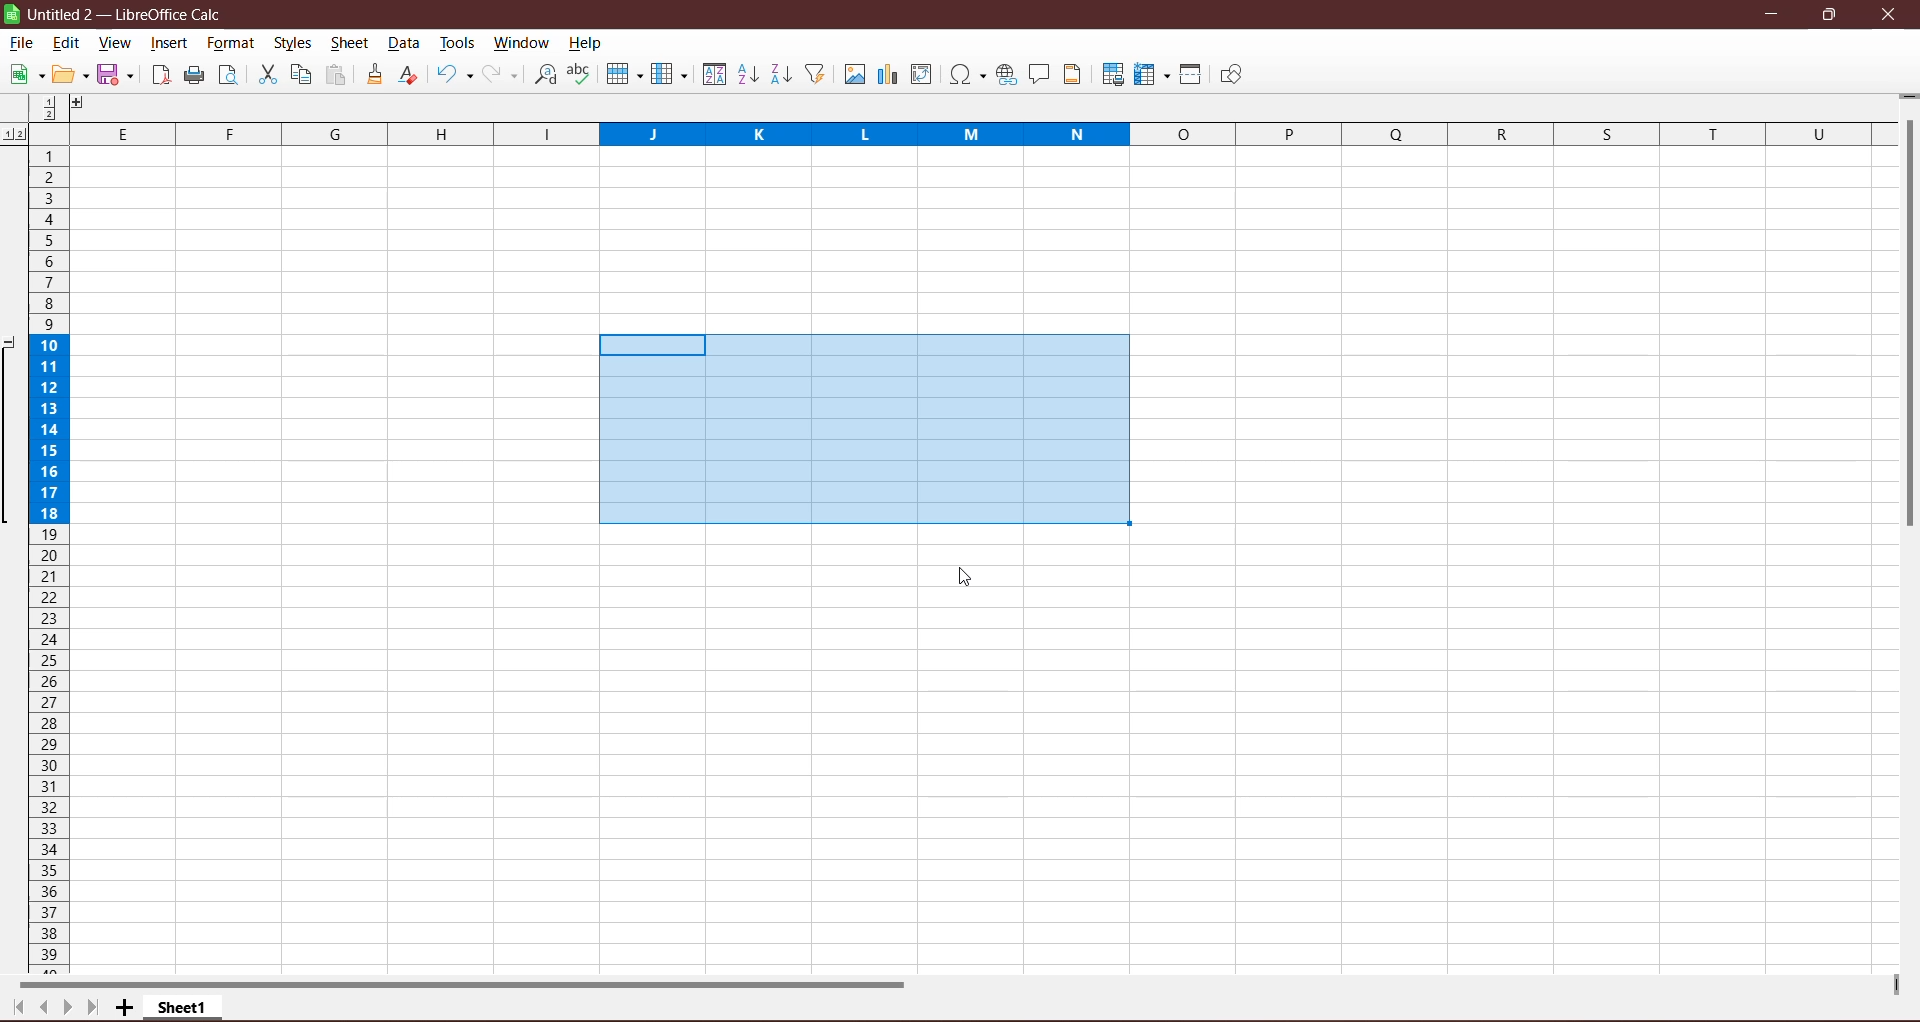 The width and height of the screenshot is (1920, 1022). Describe the element at coordinates (131, 14) in the screenshot. I see `Document Title - Application Name` at that location.